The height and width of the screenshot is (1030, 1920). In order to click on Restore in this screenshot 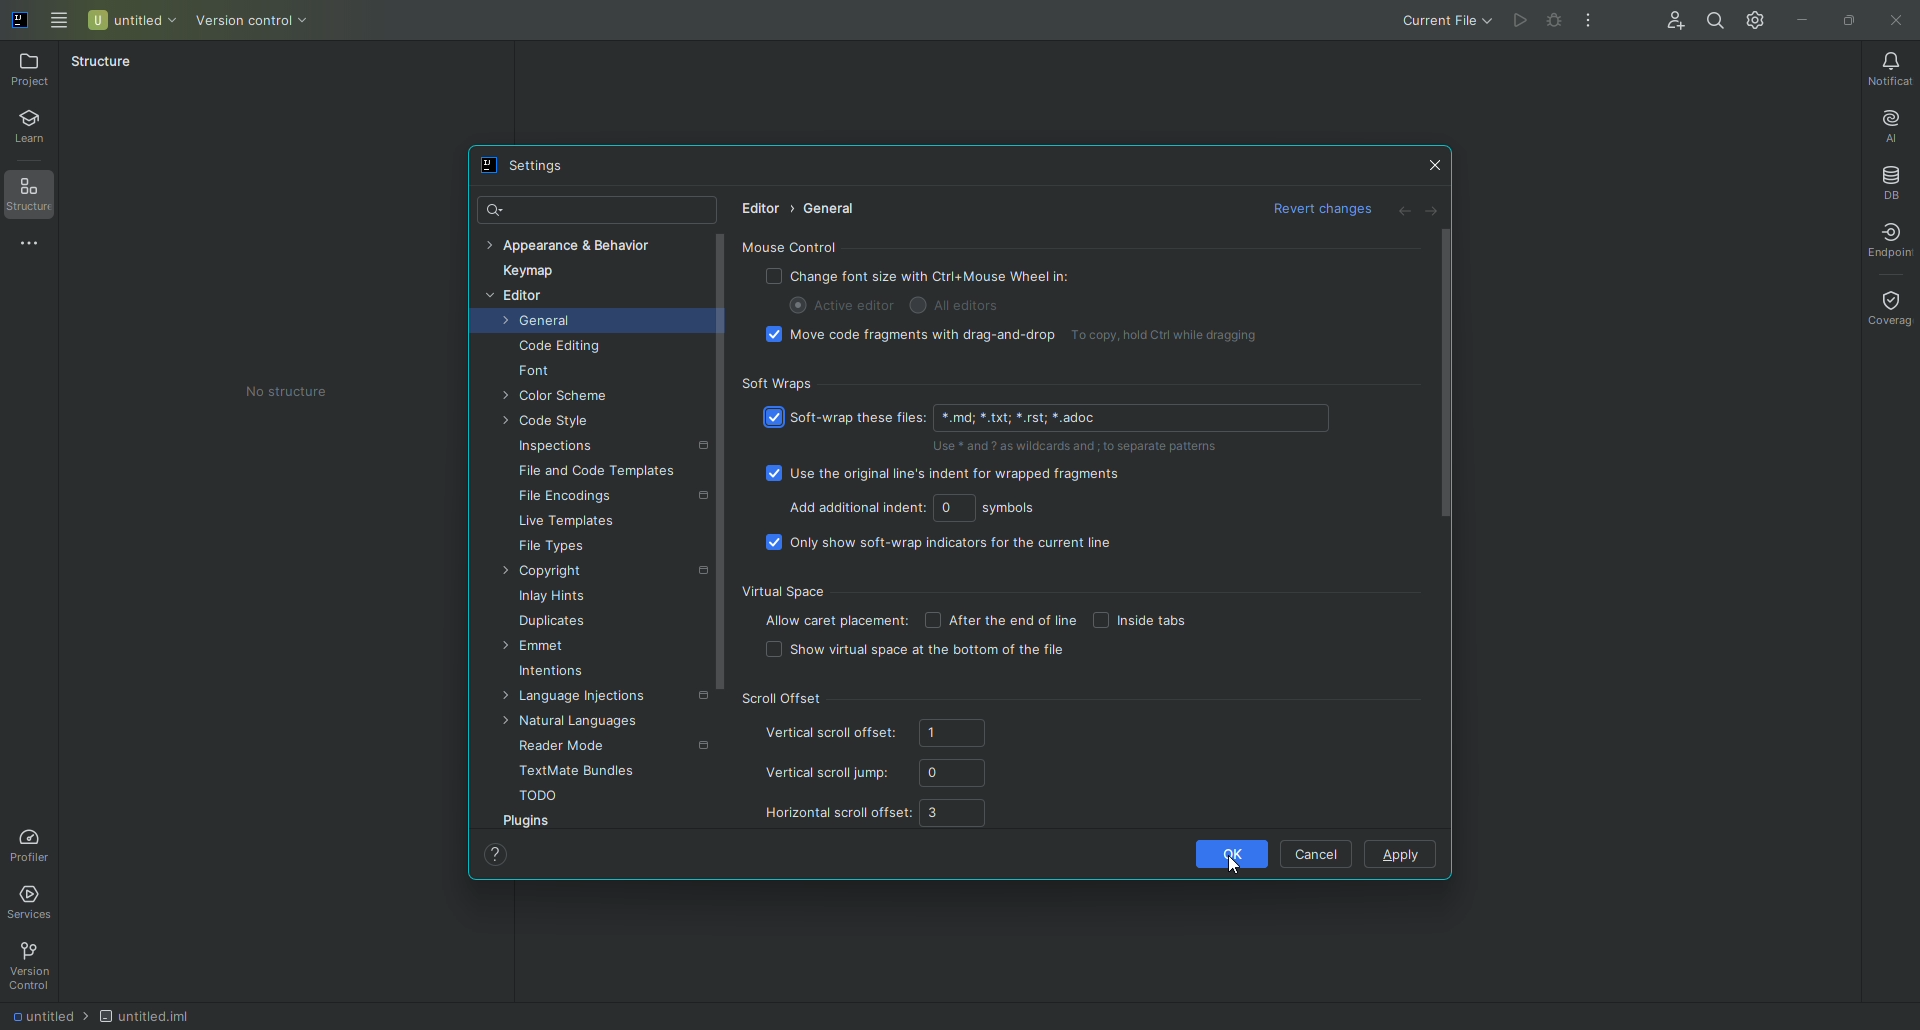, I will do `click(1846, 18)`.